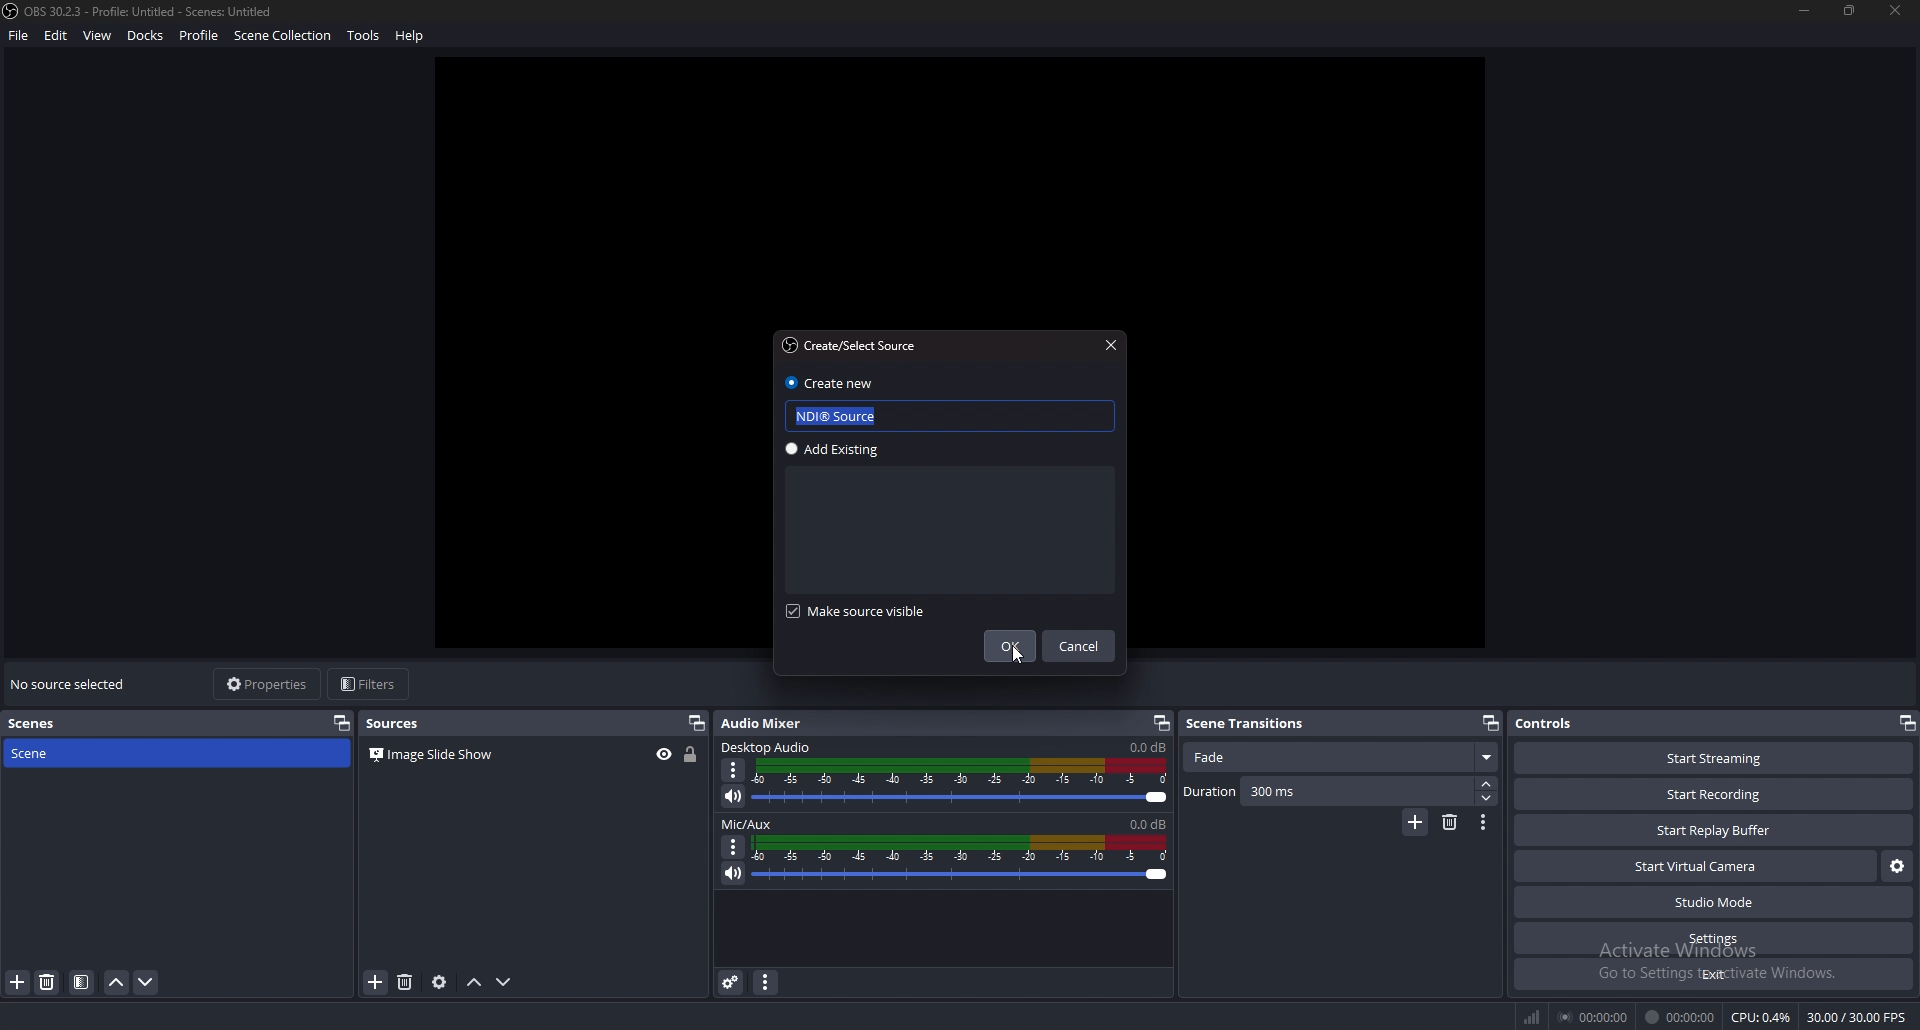 The width and height of the screenshot is (1920, 1030). Describe the element at coordinates (855, 344) in the screenshot. I see `create/select source` at that location.